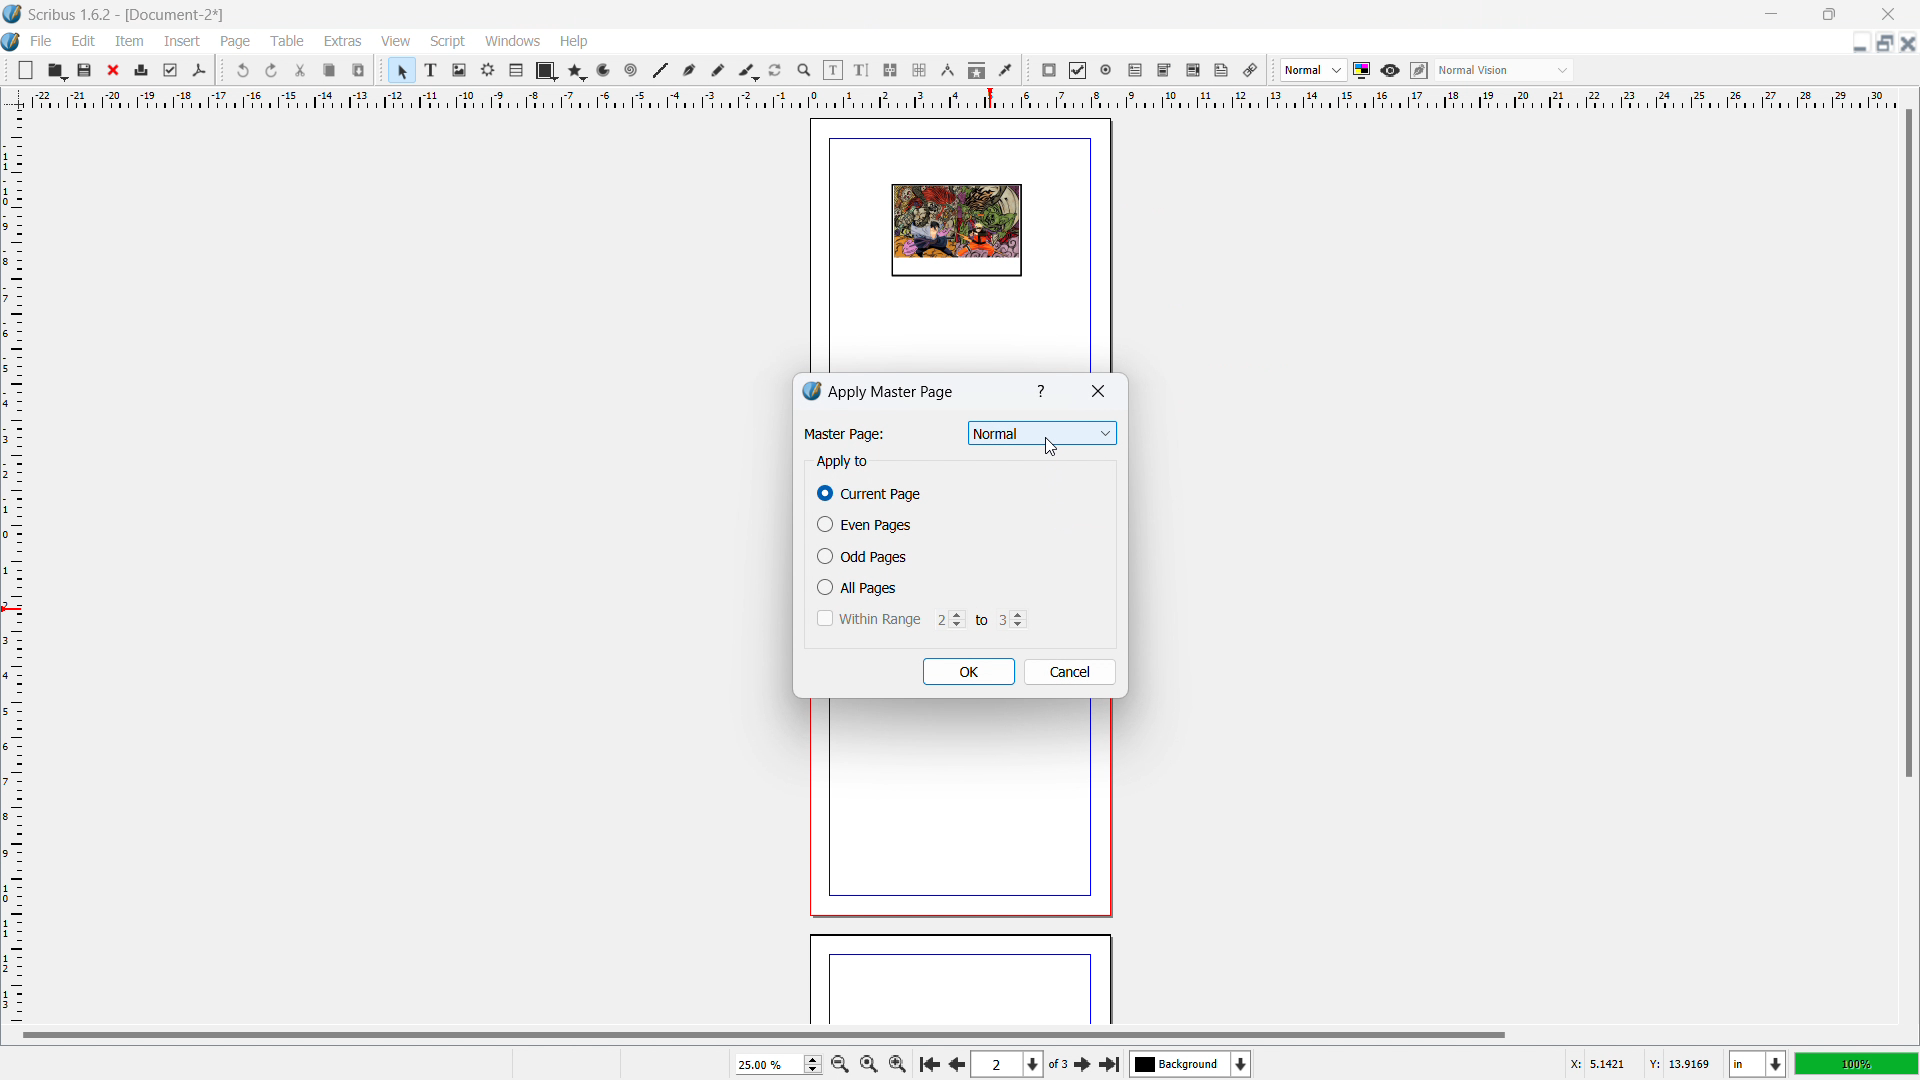 The image size is (1920, 1080). I want to click on cut, so click(302, 70).